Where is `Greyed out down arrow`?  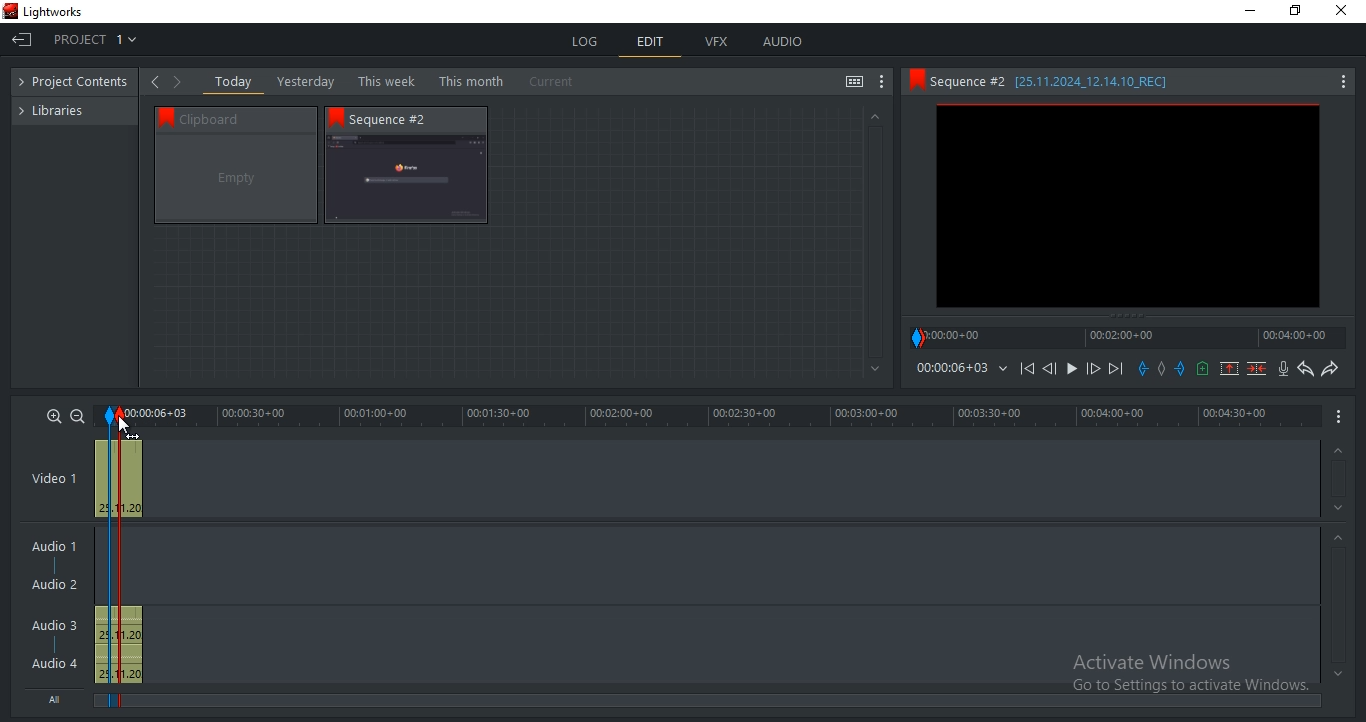
Greyed out down arrow is located at coordinates (876, 370).